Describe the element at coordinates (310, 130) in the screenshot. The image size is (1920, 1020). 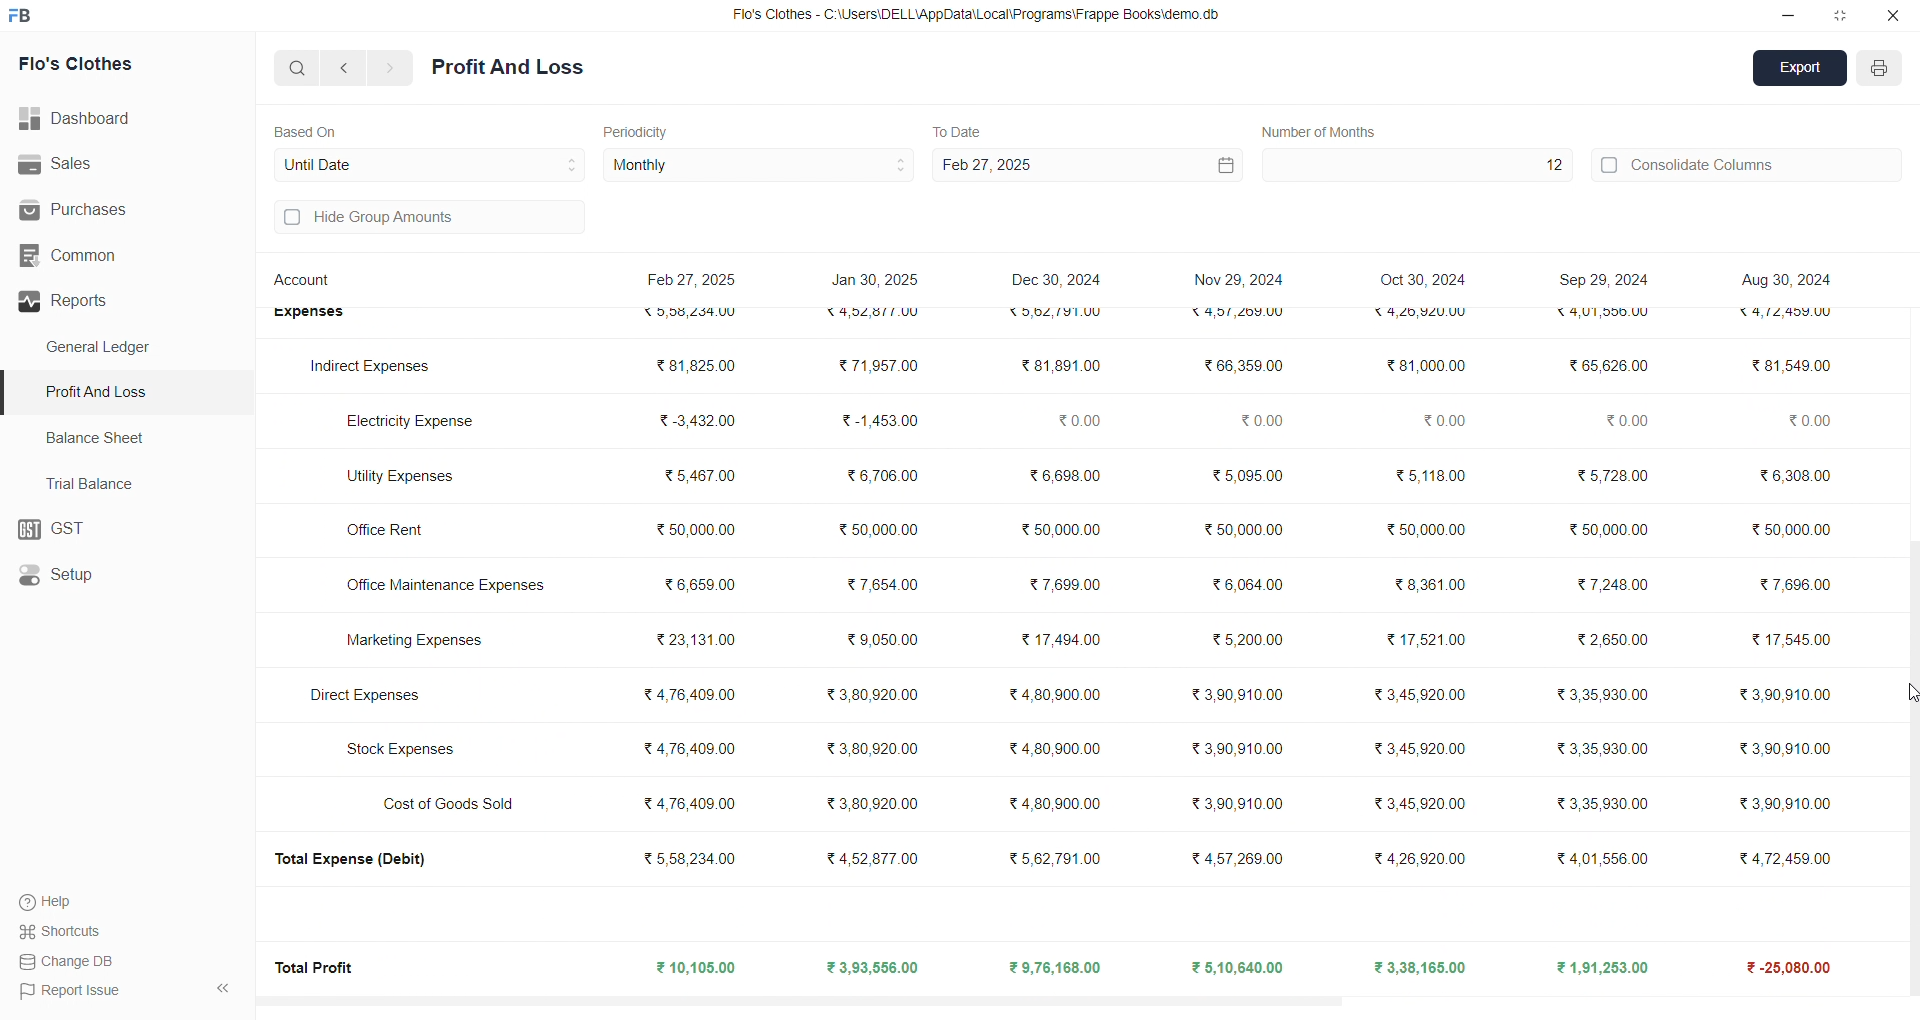
I see `Based On` at that location.